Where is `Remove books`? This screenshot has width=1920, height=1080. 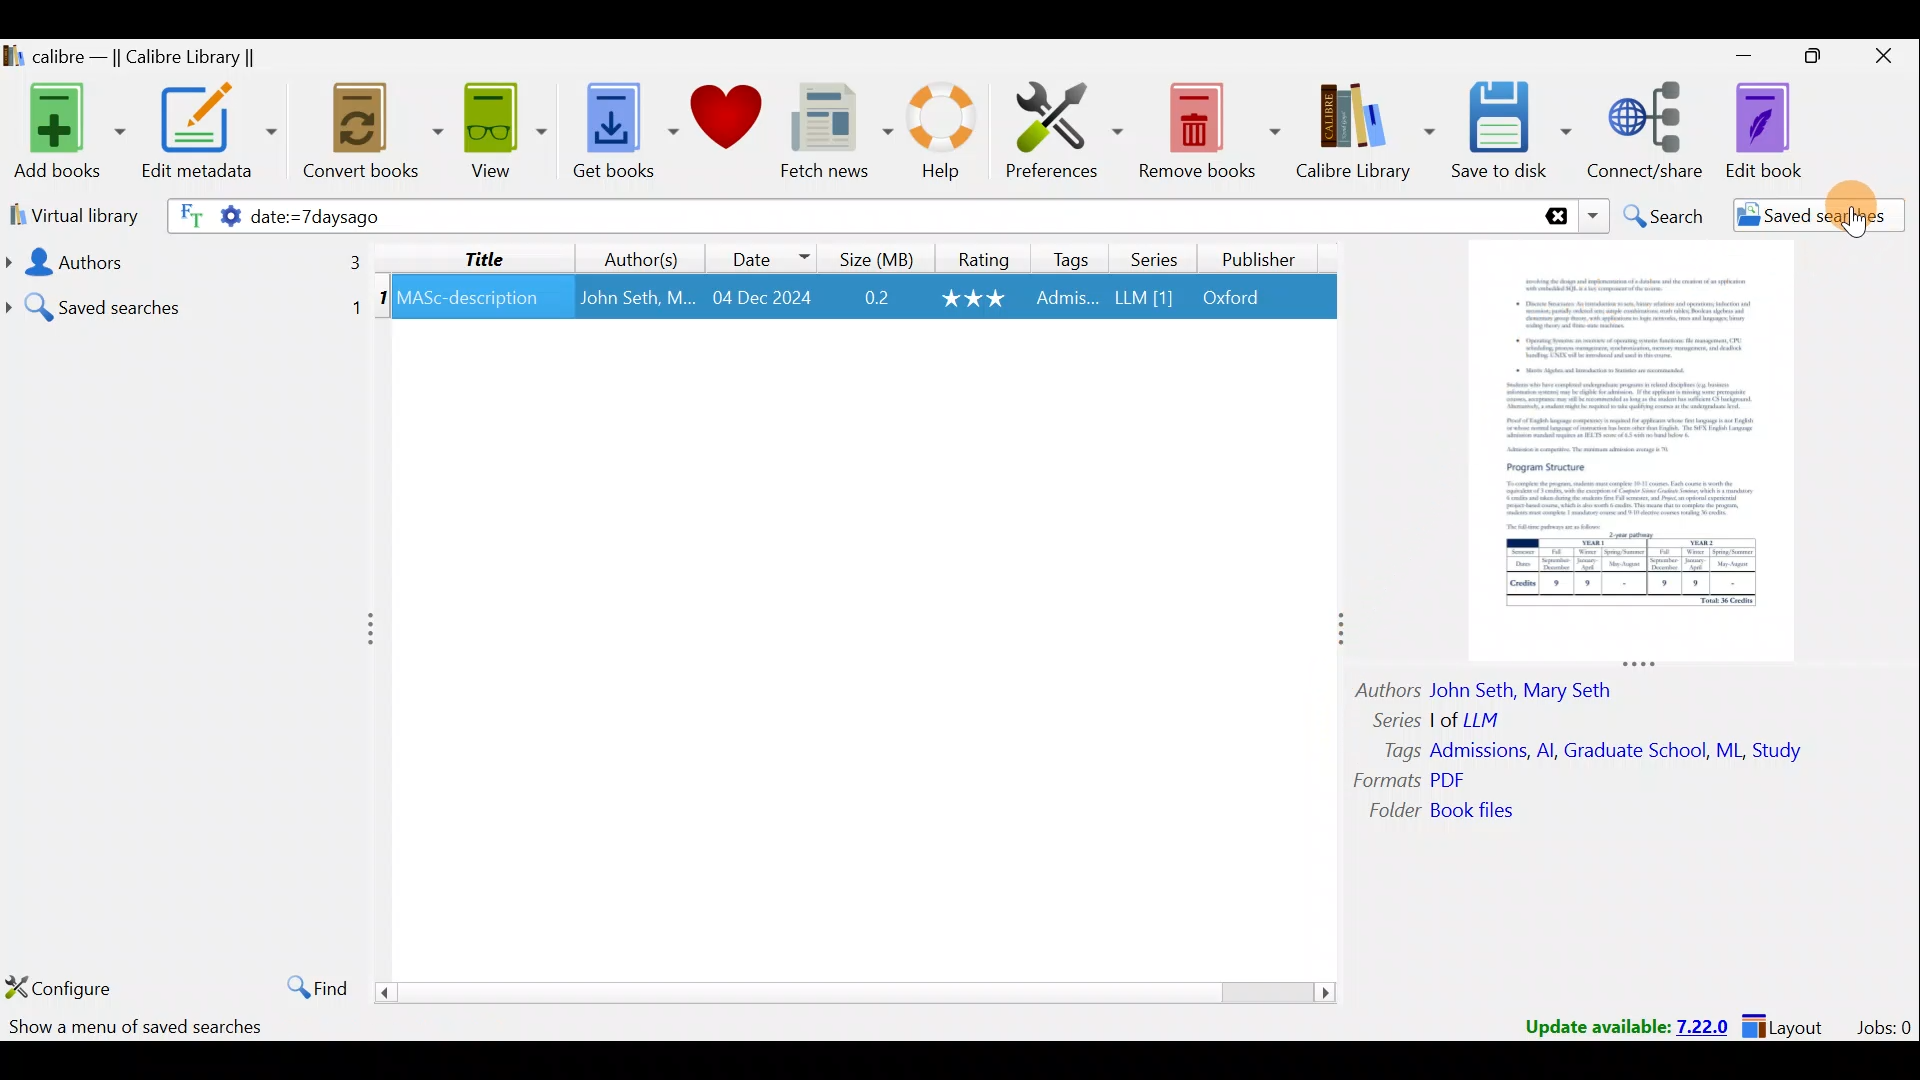
Remove books is located at coordinates (1208, 127).